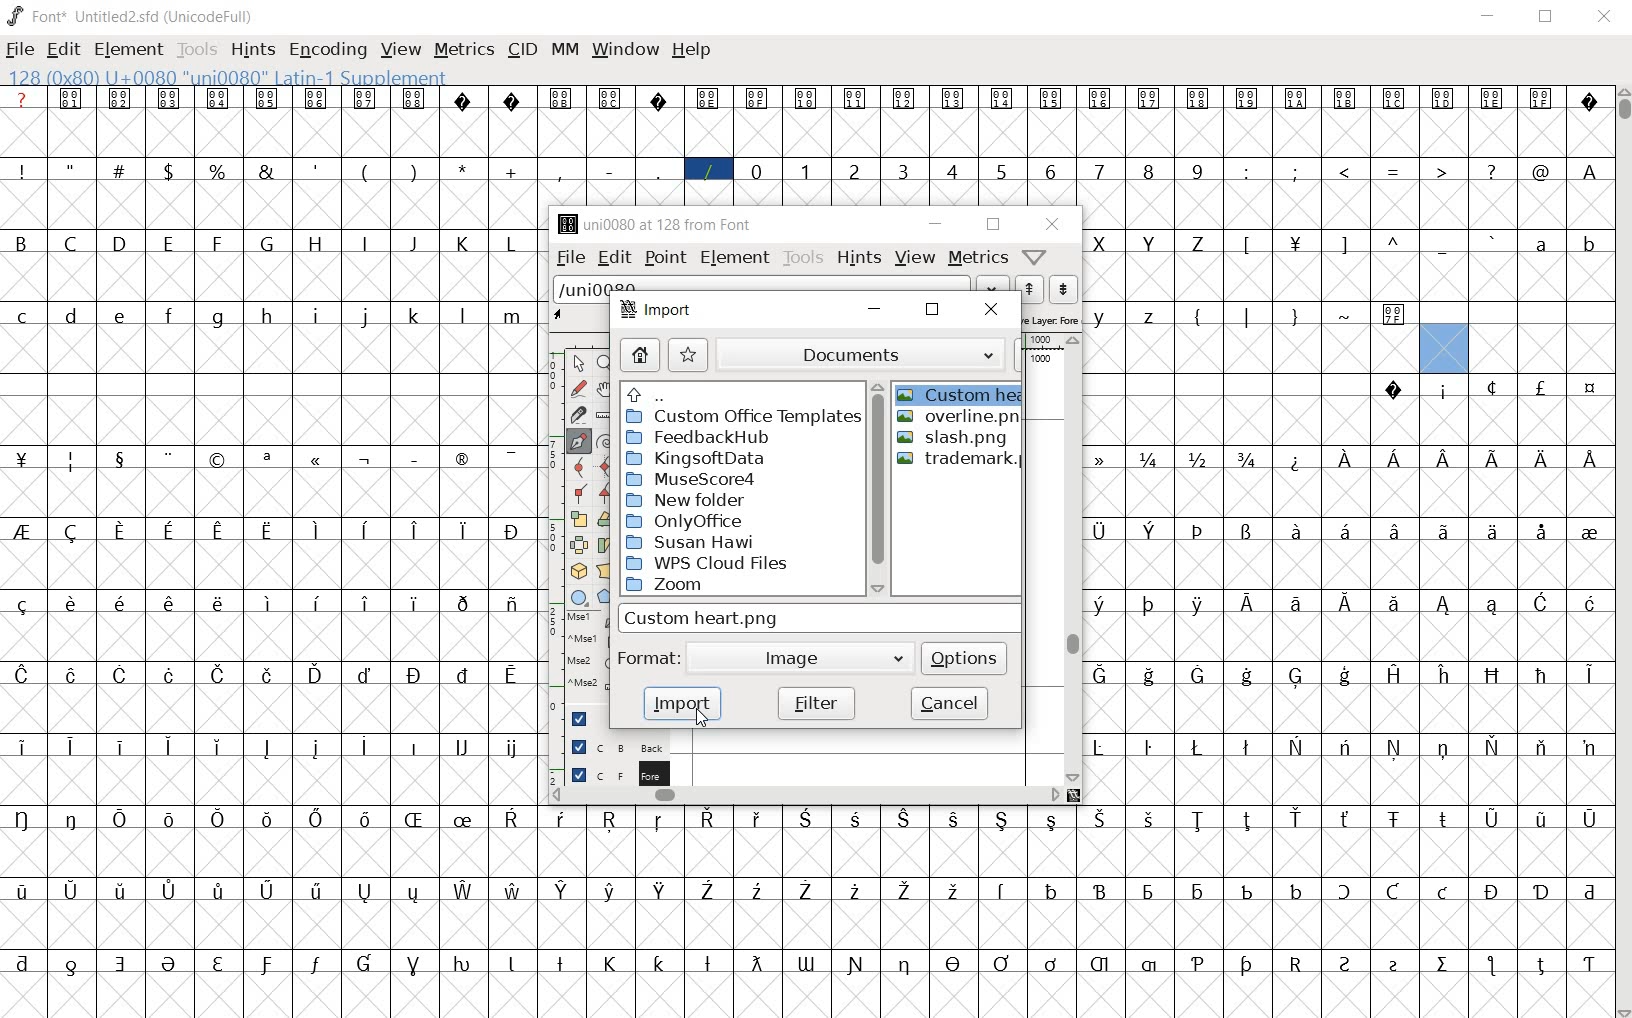 The width and height of the screenshot is (1632, 1018). Describe the element at coordinates (197, 50) in the screenshot. I see `TOOLS` at that location.